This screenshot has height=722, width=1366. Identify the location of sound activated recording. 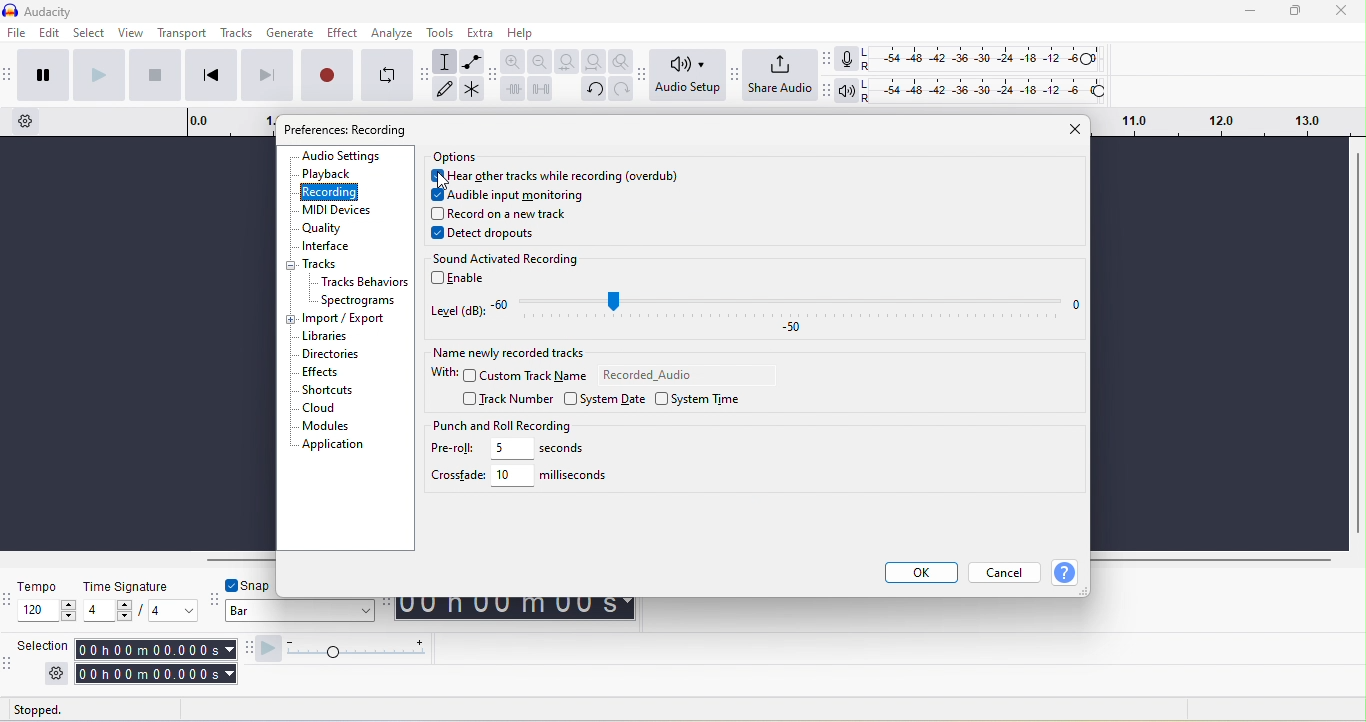
(519, 259).